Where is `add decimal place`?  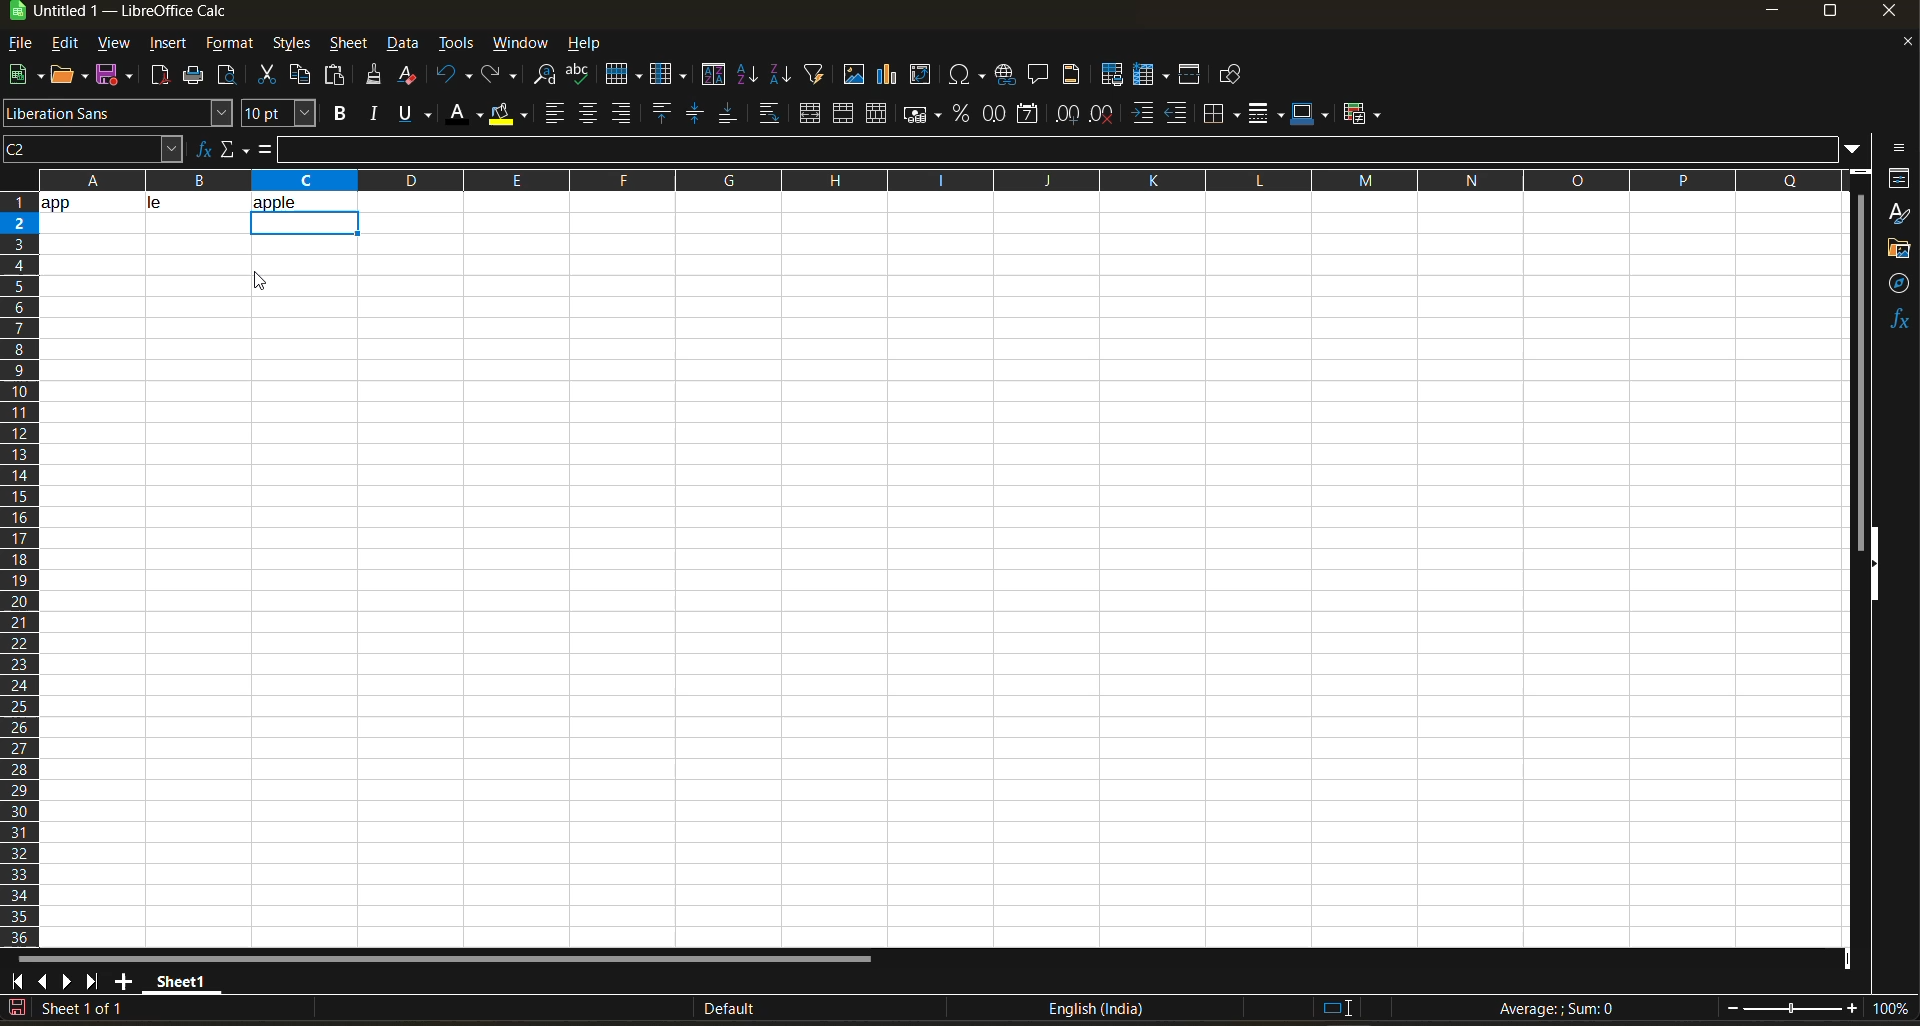
add decimal place is located at coordinates (1067, 115).